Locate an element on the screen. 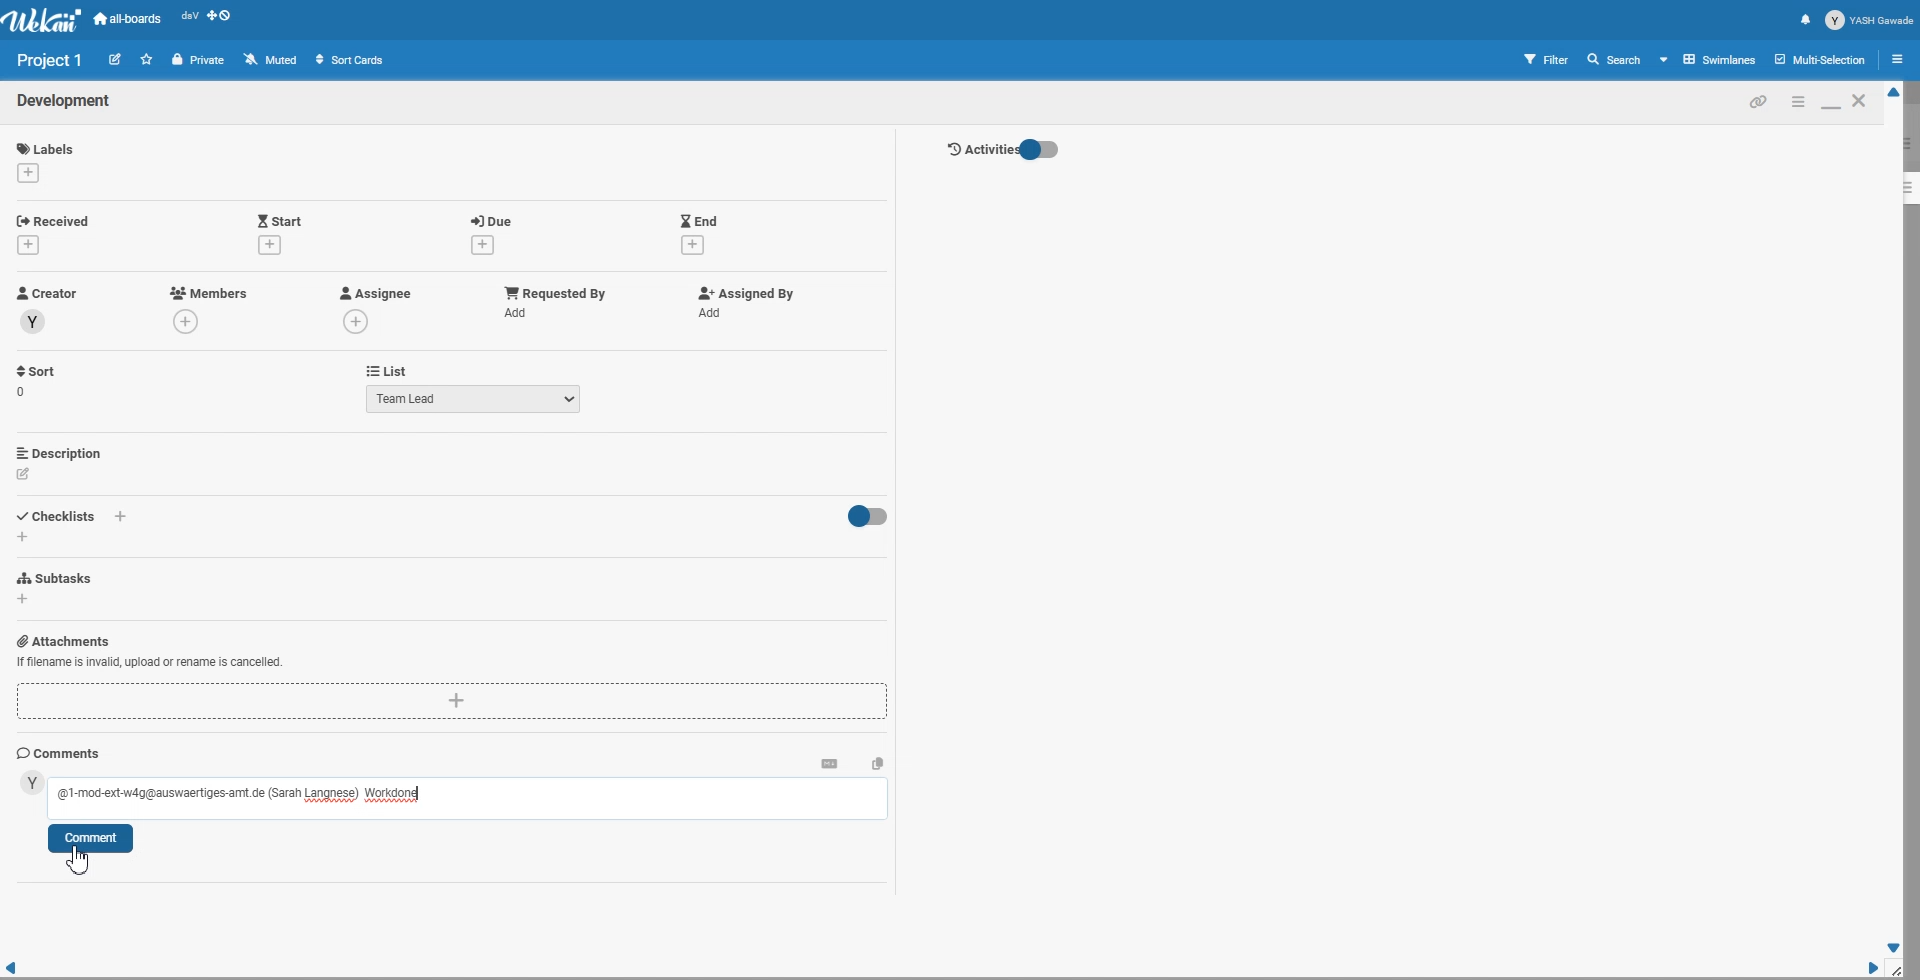 This screenshot has height=980, width=1920. Convert to markdown is located at coordinates (829, 762).